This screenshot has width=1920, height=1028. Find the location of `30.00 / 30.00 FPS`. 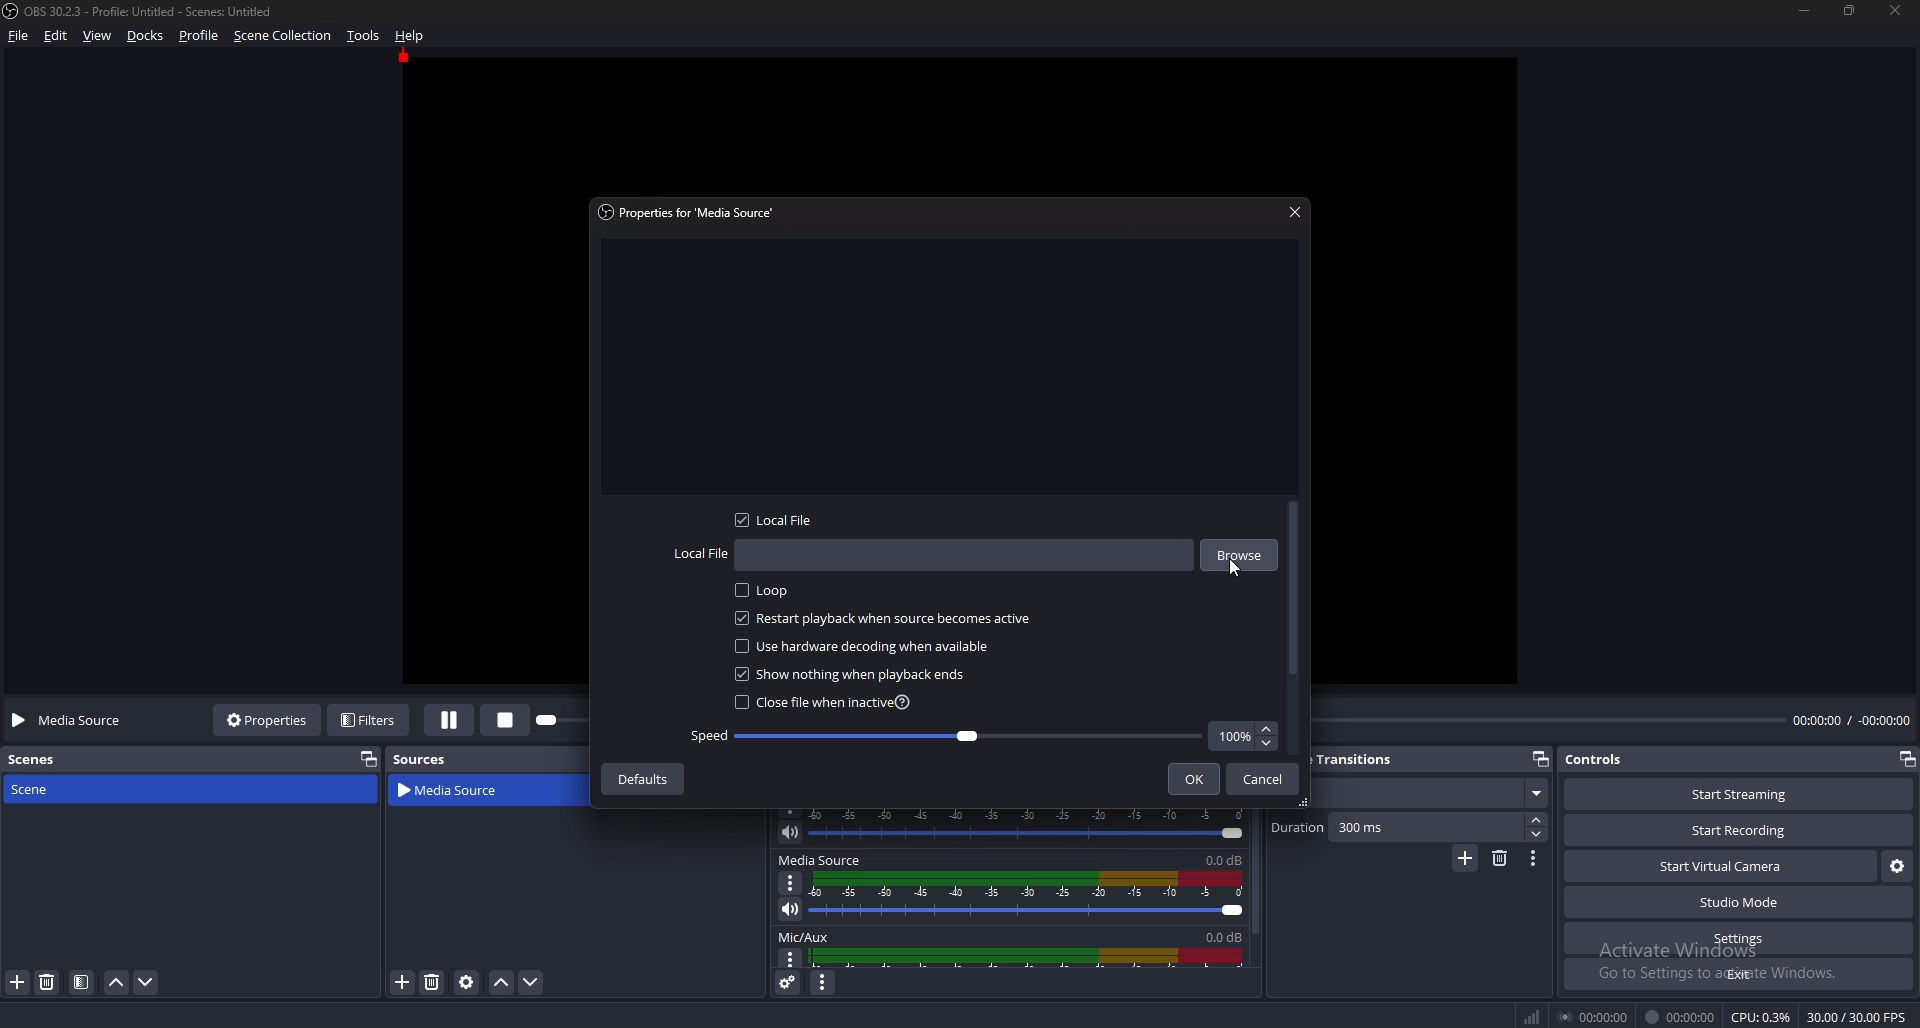

30.00 / 30.00 FPS is located at coordinates (1856, 1017).